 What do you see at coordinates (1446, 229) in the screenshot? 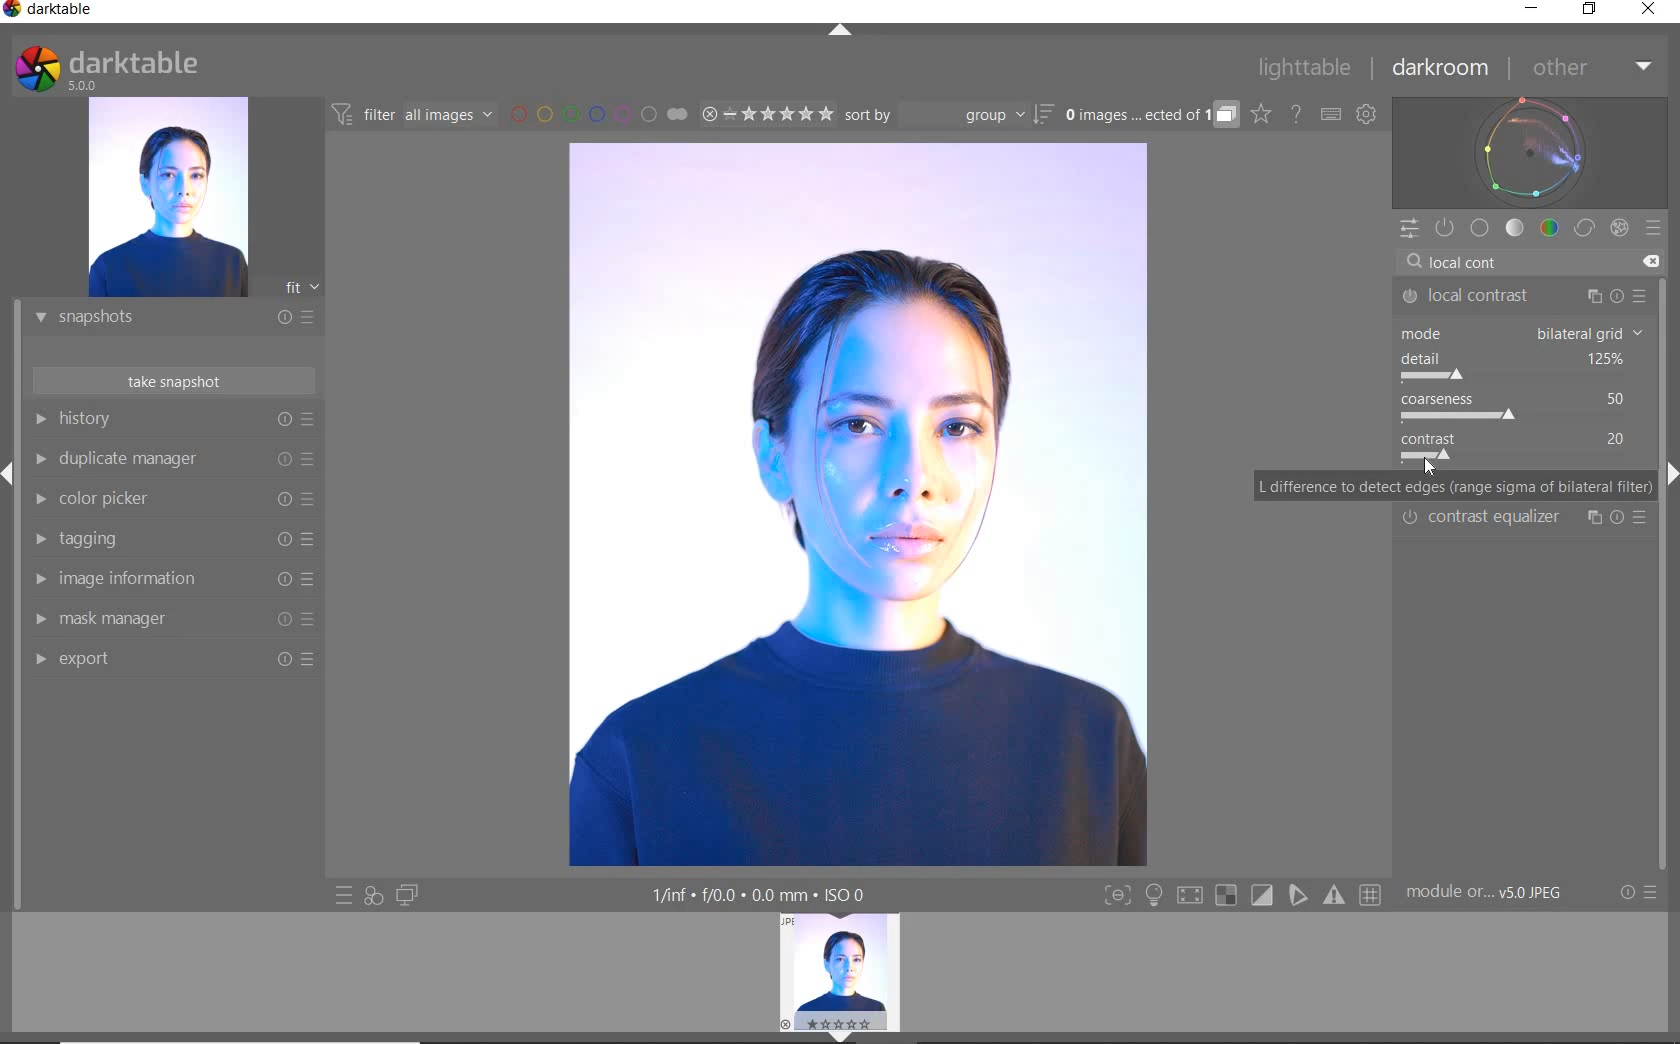
I see `SHOW ONLY ACTIVE MODULES` at bounding box center [1446, 229].